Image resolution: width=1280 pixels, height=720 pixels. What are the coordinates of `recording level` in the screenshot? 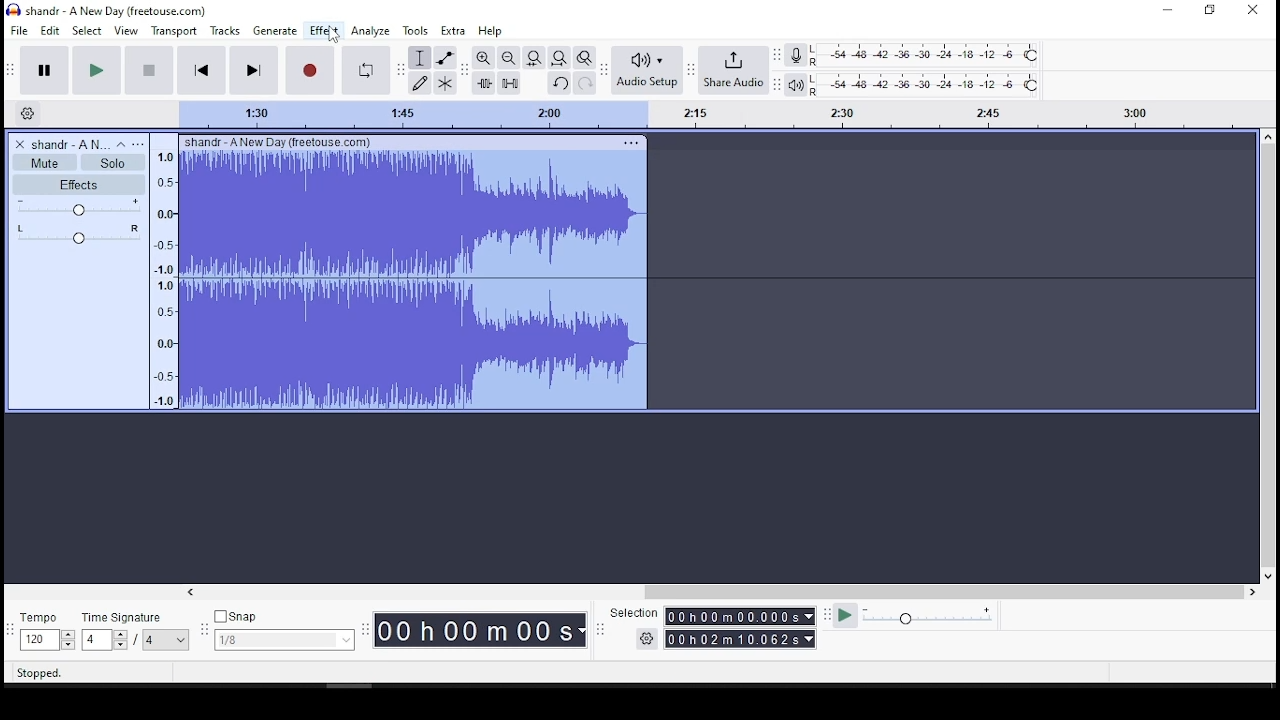 It's located at (926, 55).